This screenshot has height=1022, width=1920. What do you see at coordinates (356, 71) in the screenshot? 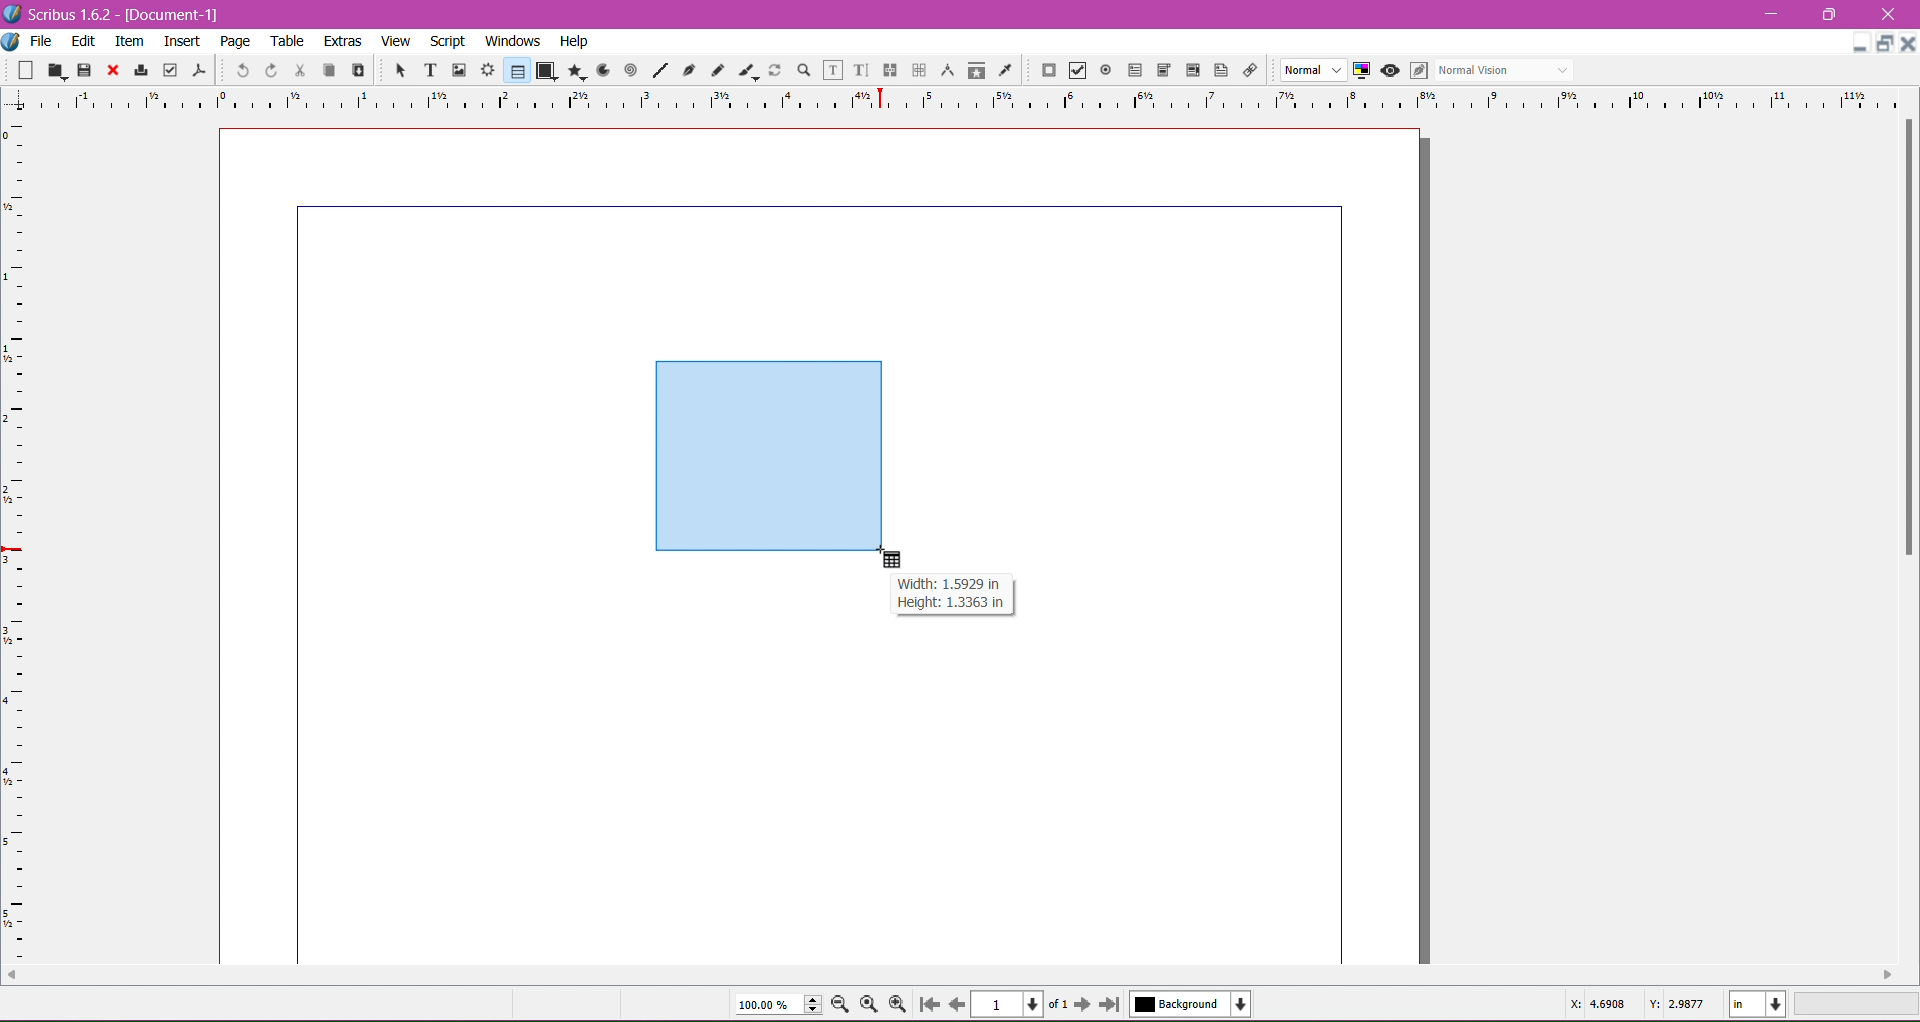
I see `Paste` at bounding box center [356, 71].